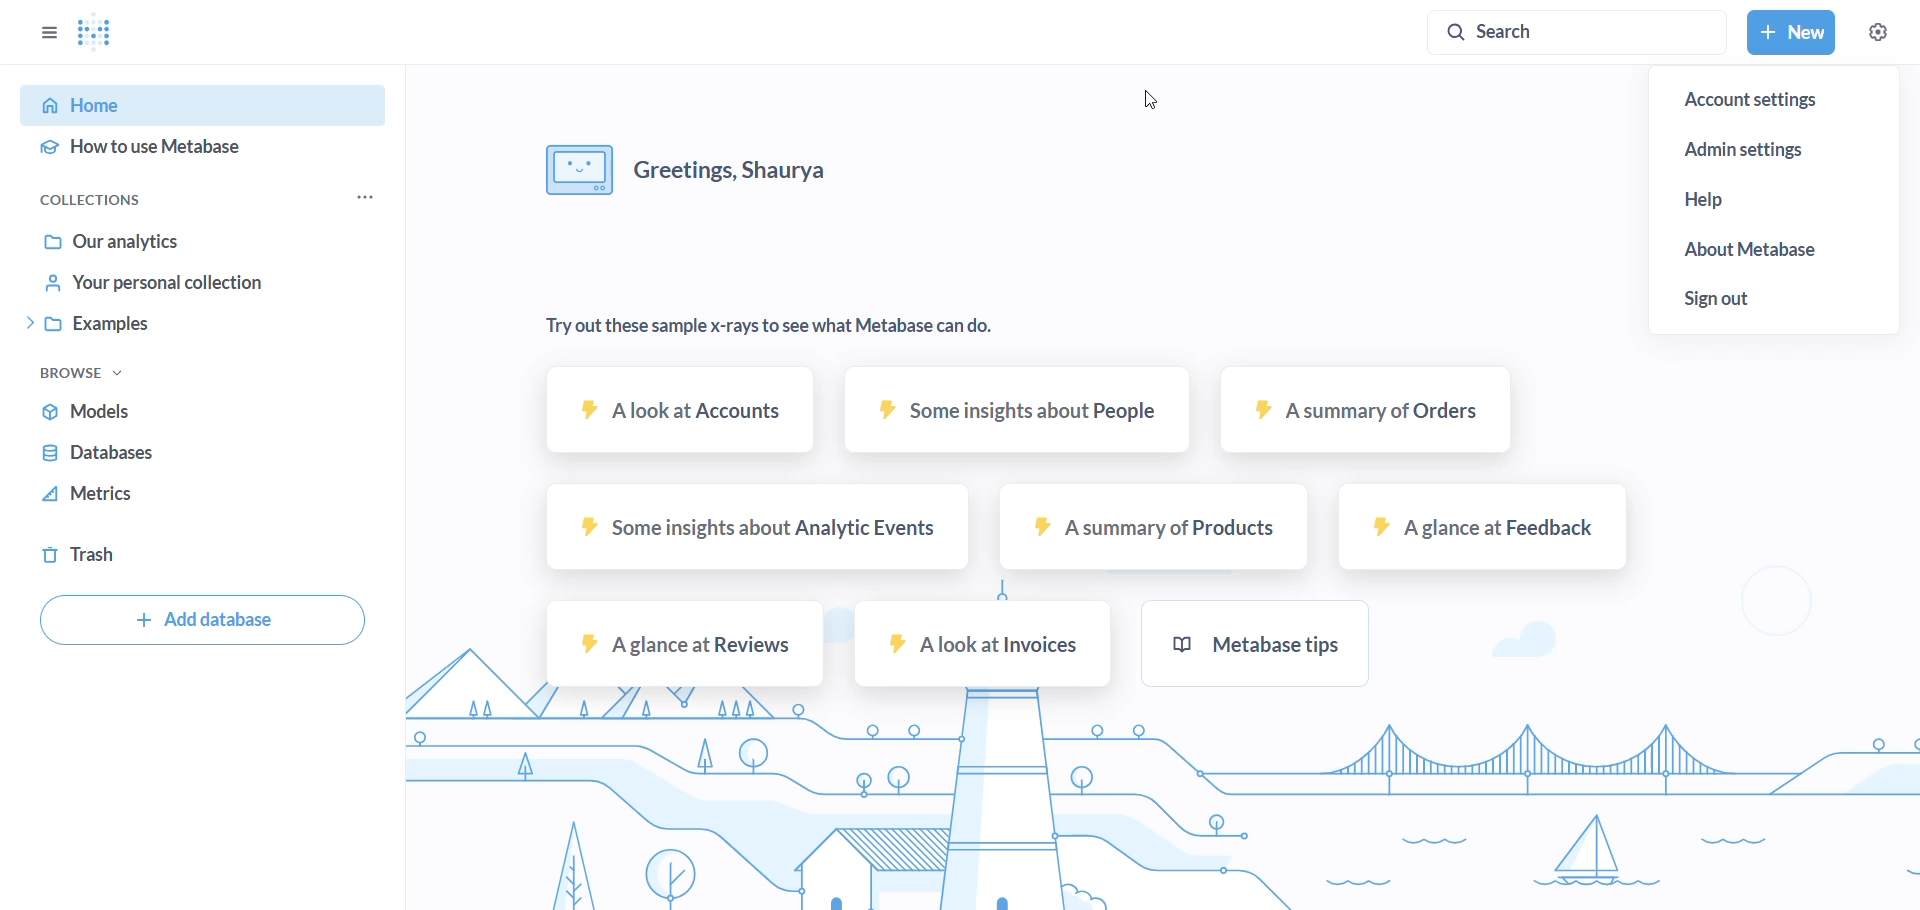  What do you see at coordinates (751, 530) in the screenshot?
I see `some insights about Analytic events sample` at bounding box center [751, 530].